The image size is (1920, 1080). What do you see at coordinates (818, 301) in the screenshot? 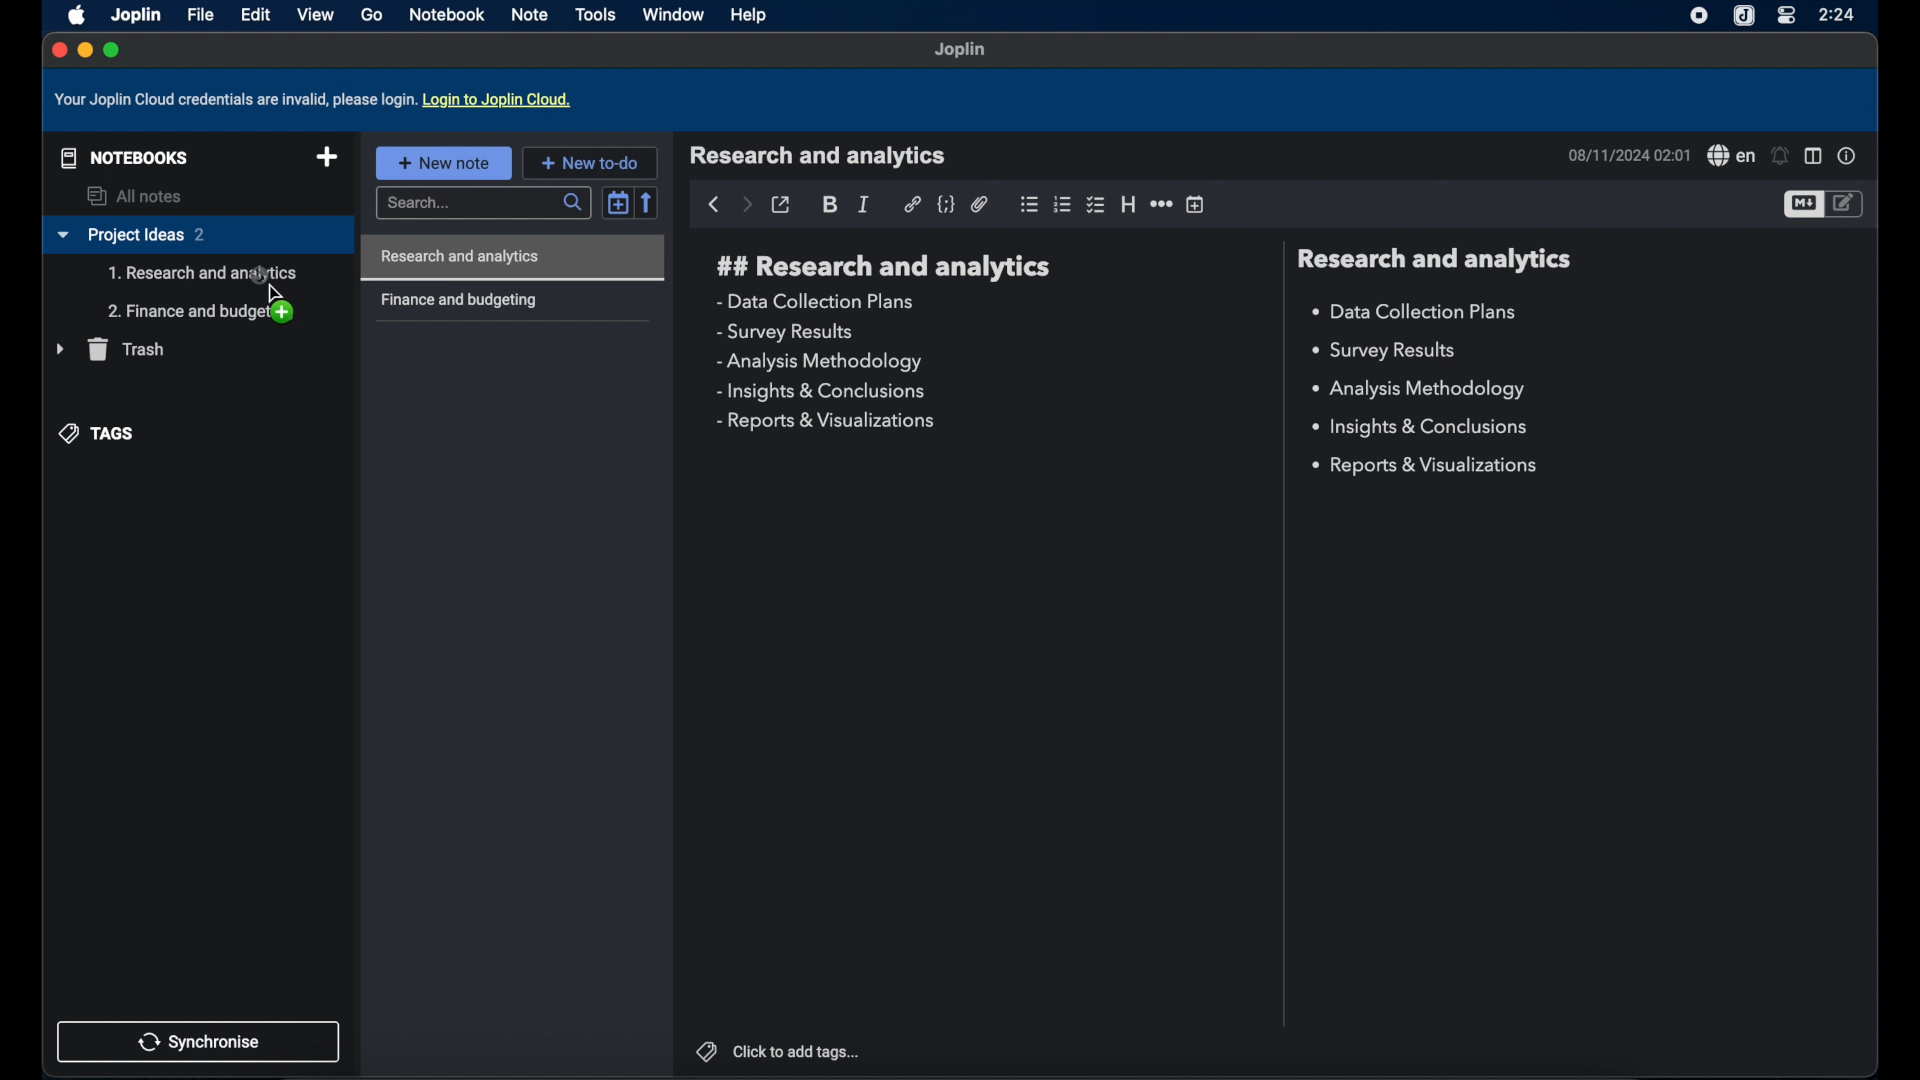
I see `data collection plans` at bounding box center [818, 301].